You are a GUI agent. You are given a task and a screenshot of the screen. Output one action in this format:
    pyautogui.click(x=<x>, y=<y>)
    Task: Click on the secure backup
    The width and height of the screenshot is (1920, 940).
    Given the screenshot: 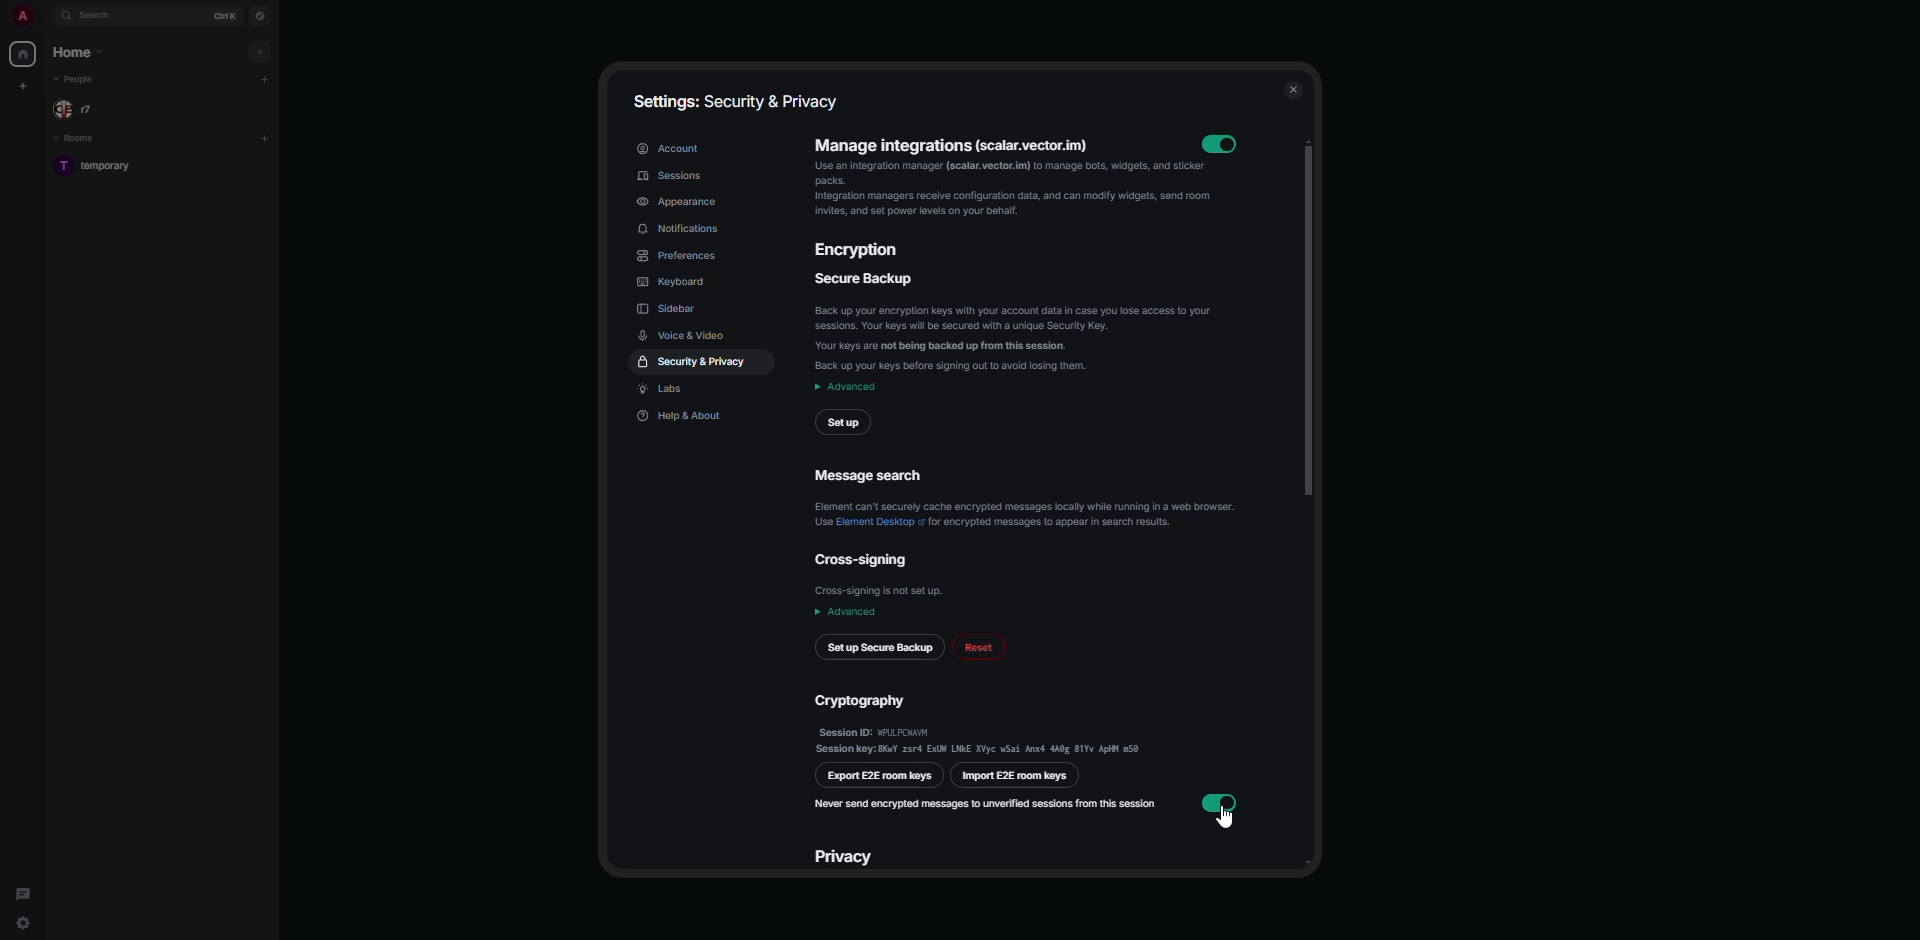 What is the action you would take?
    pyautogui.click(x=1021, y=322)
    